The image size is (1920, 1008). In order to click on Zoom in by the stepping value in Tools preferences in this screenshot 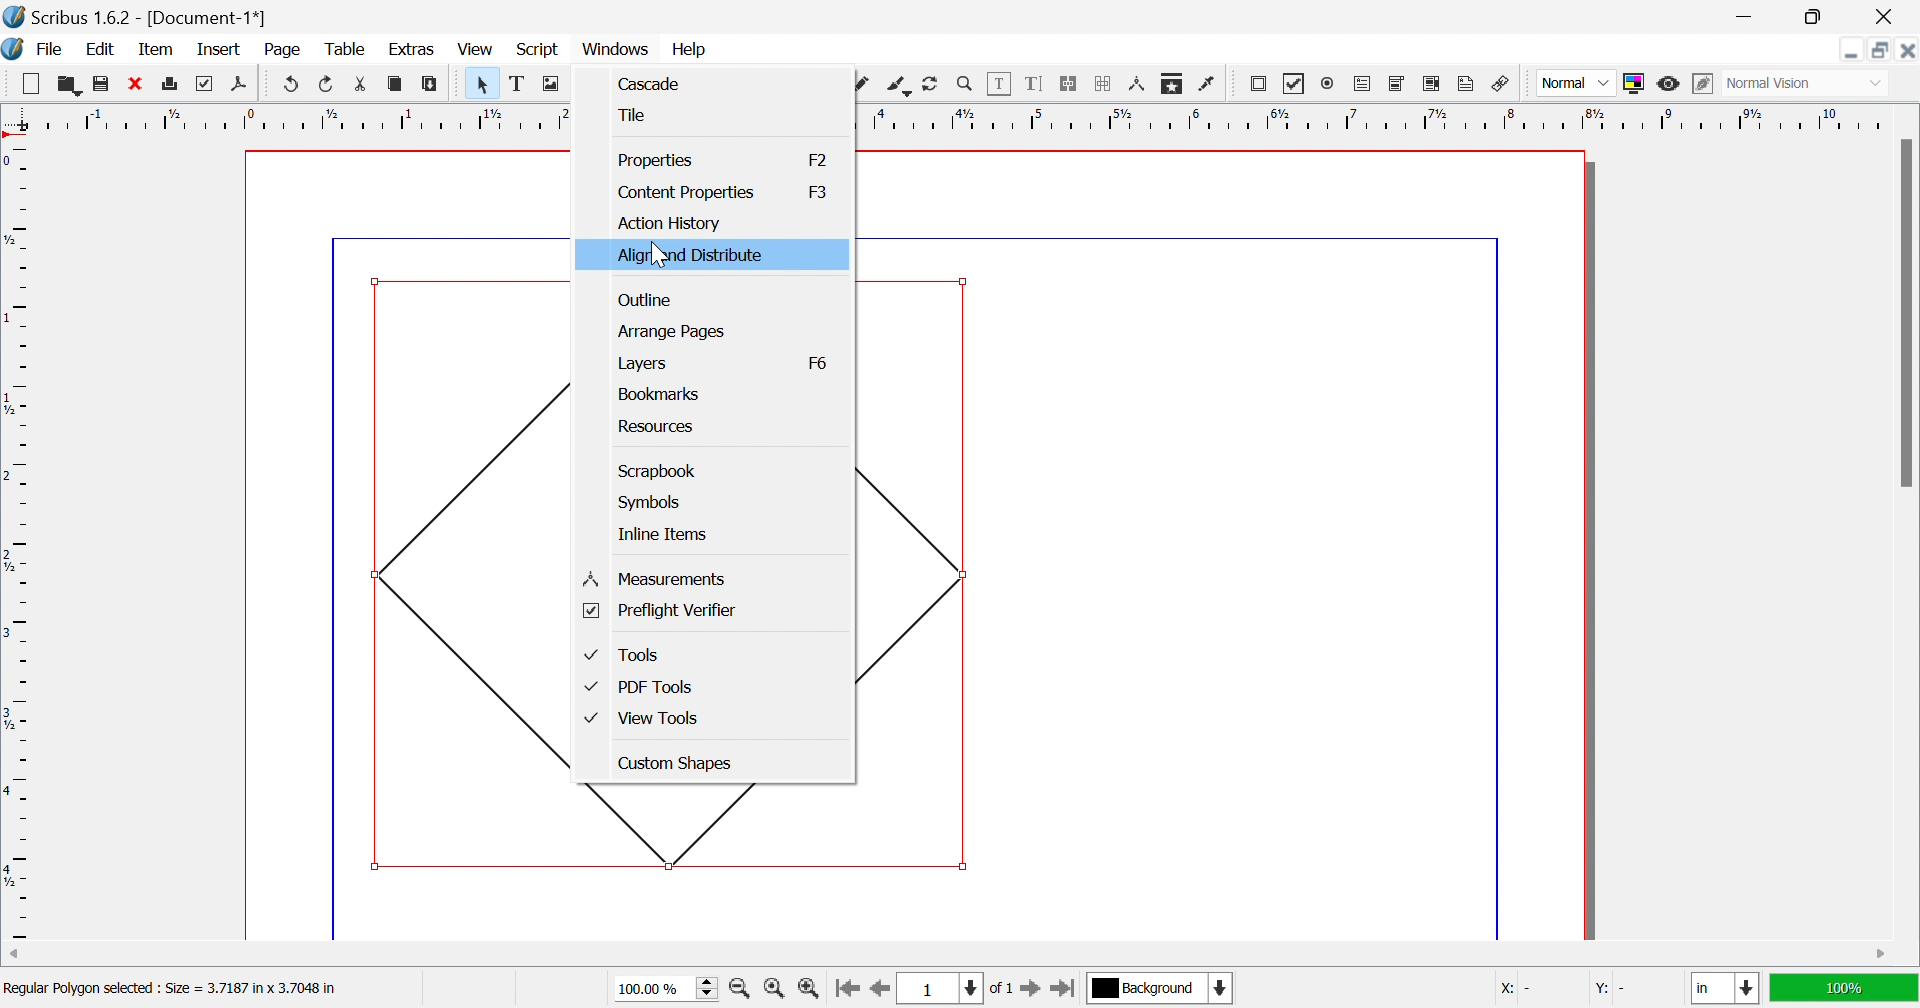, I will do `click(808, 993)`.